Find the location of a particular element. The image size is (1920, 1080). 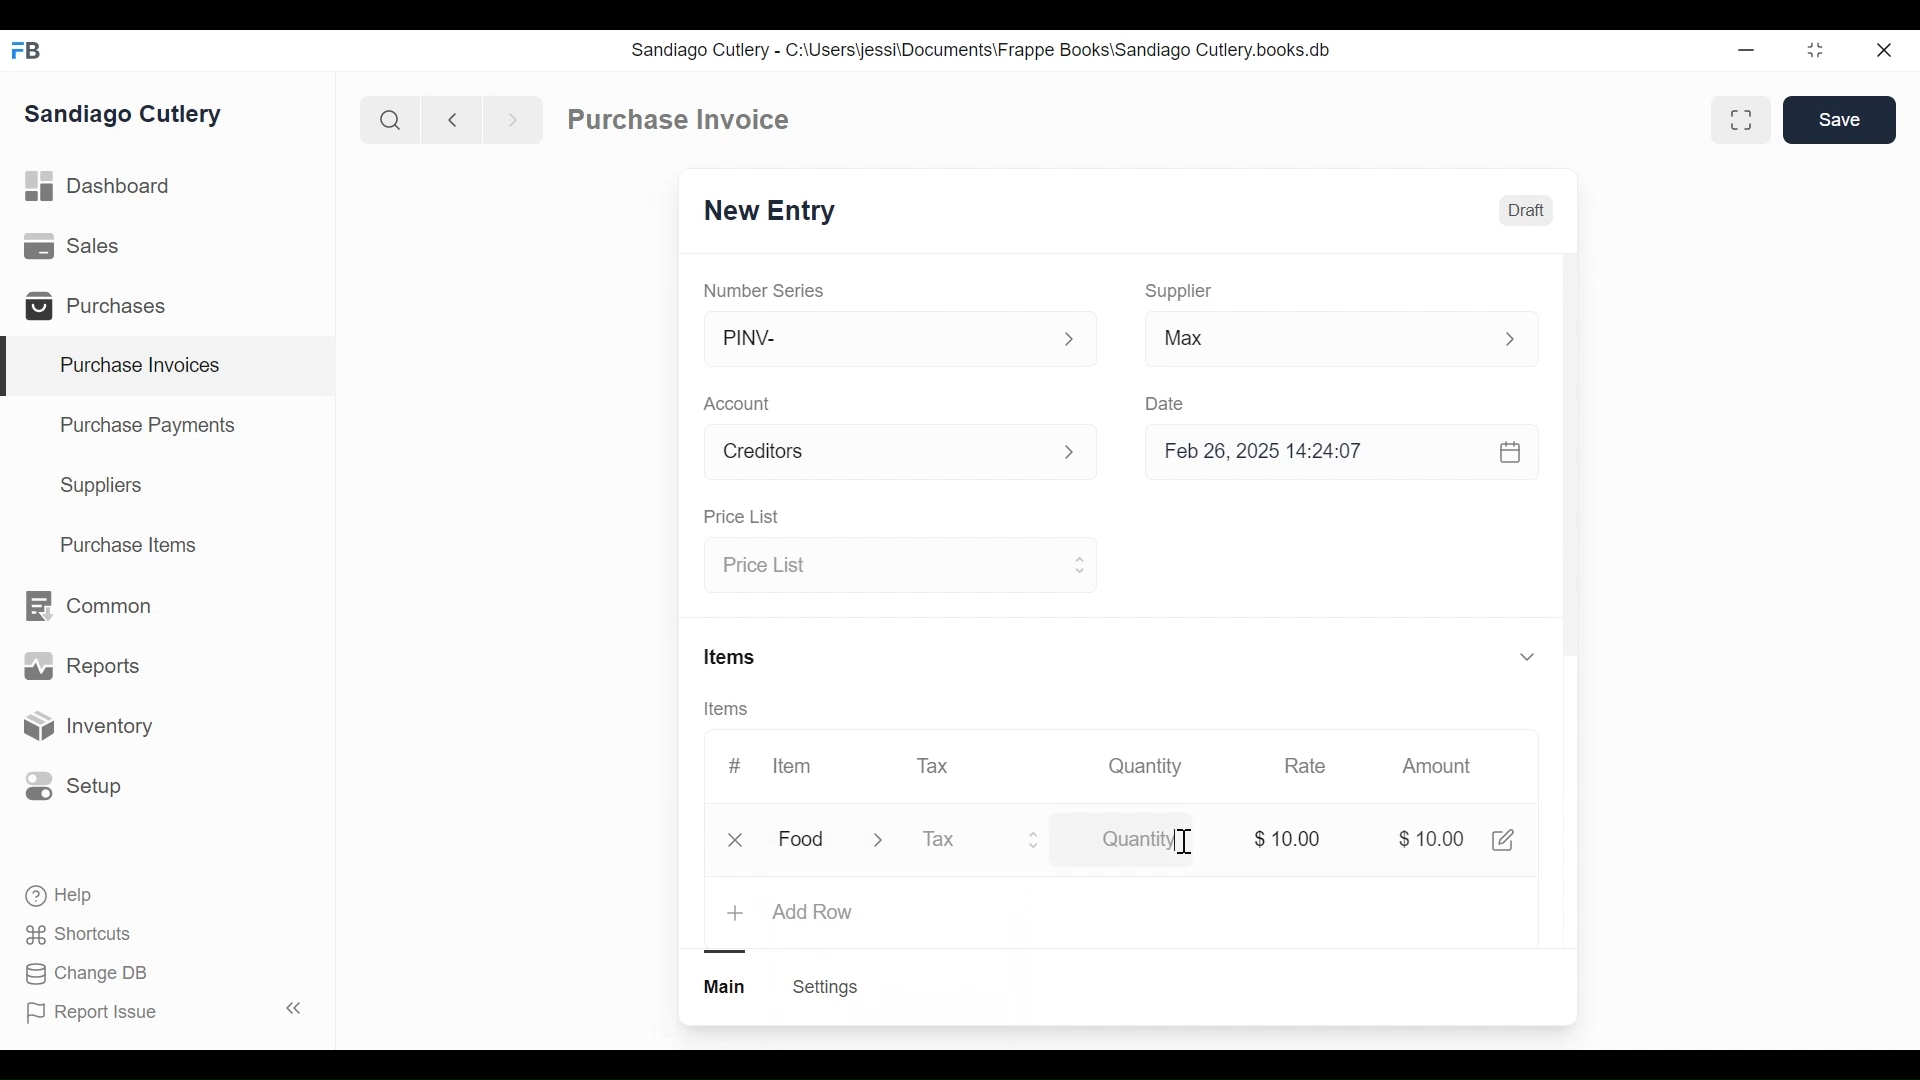

Account is located at coordinates (876, 455).